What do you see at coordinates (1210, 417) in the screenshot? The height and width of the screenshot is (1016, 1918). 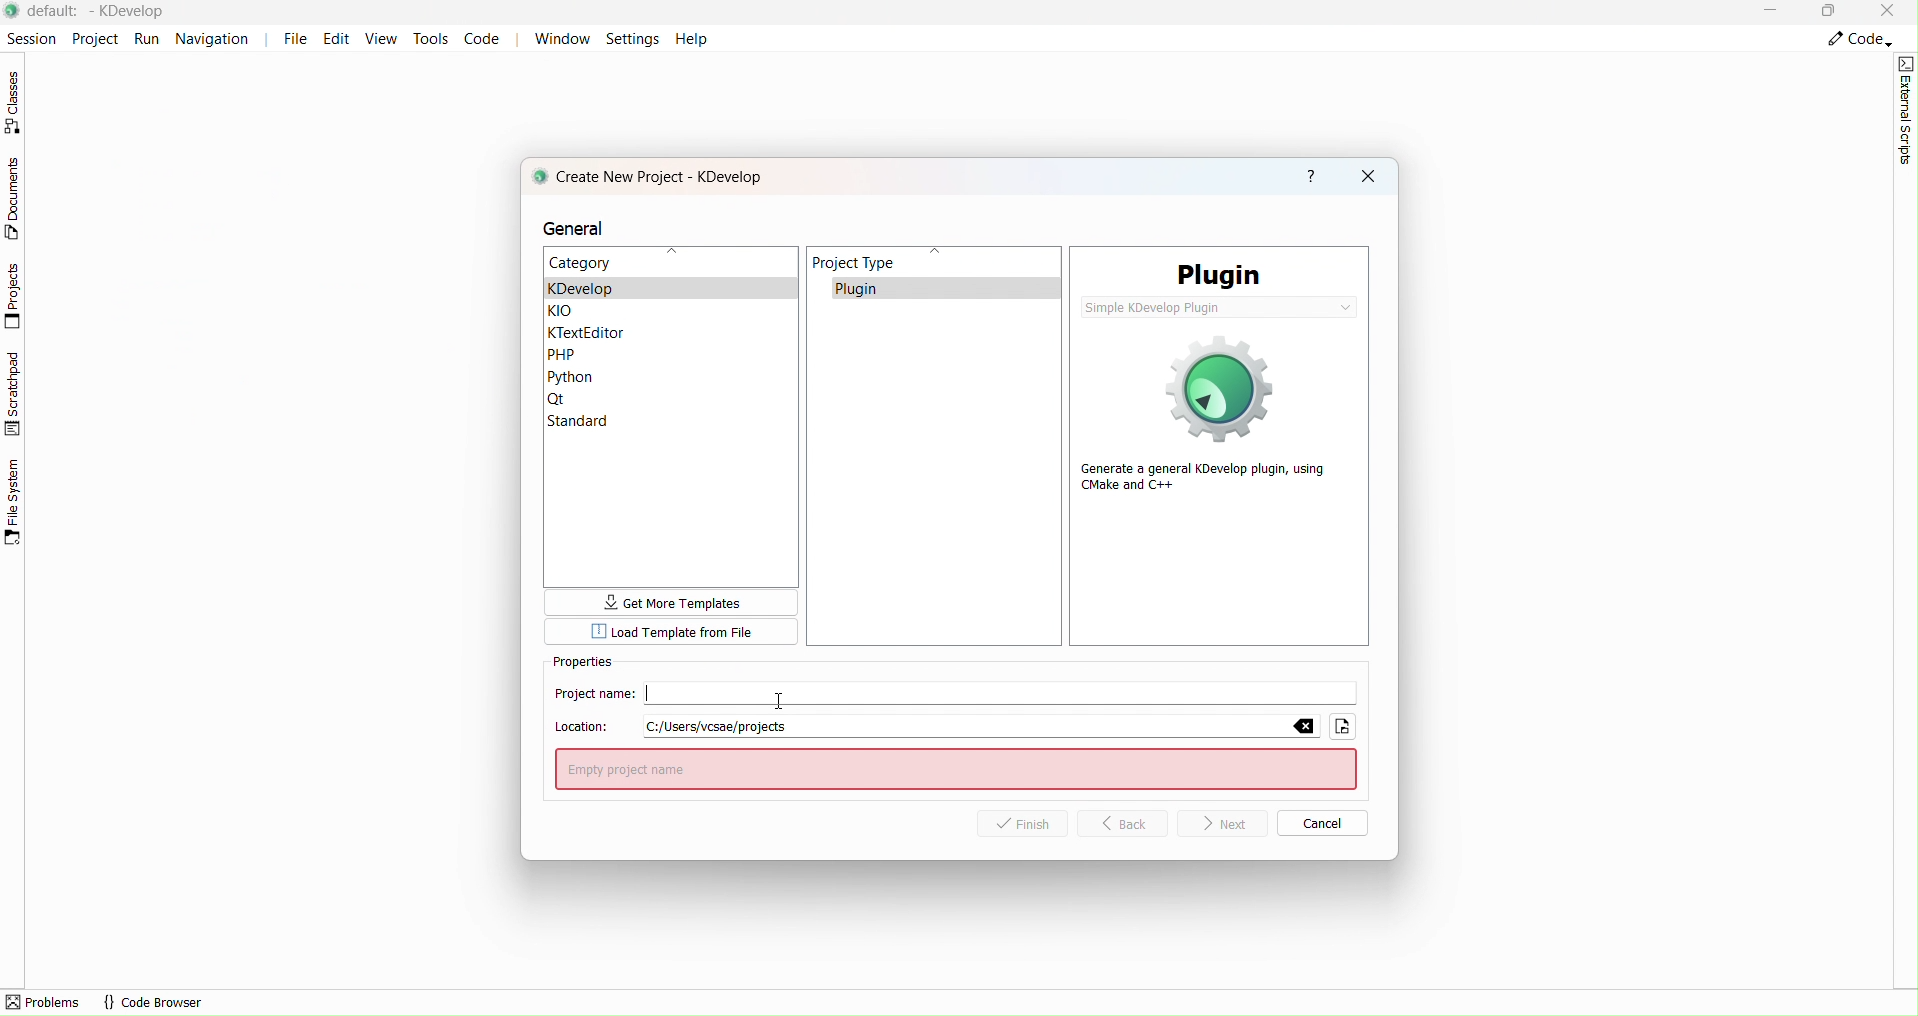 I see `generate a general Kdevelop plugin` at bounding box center [1210, 417].